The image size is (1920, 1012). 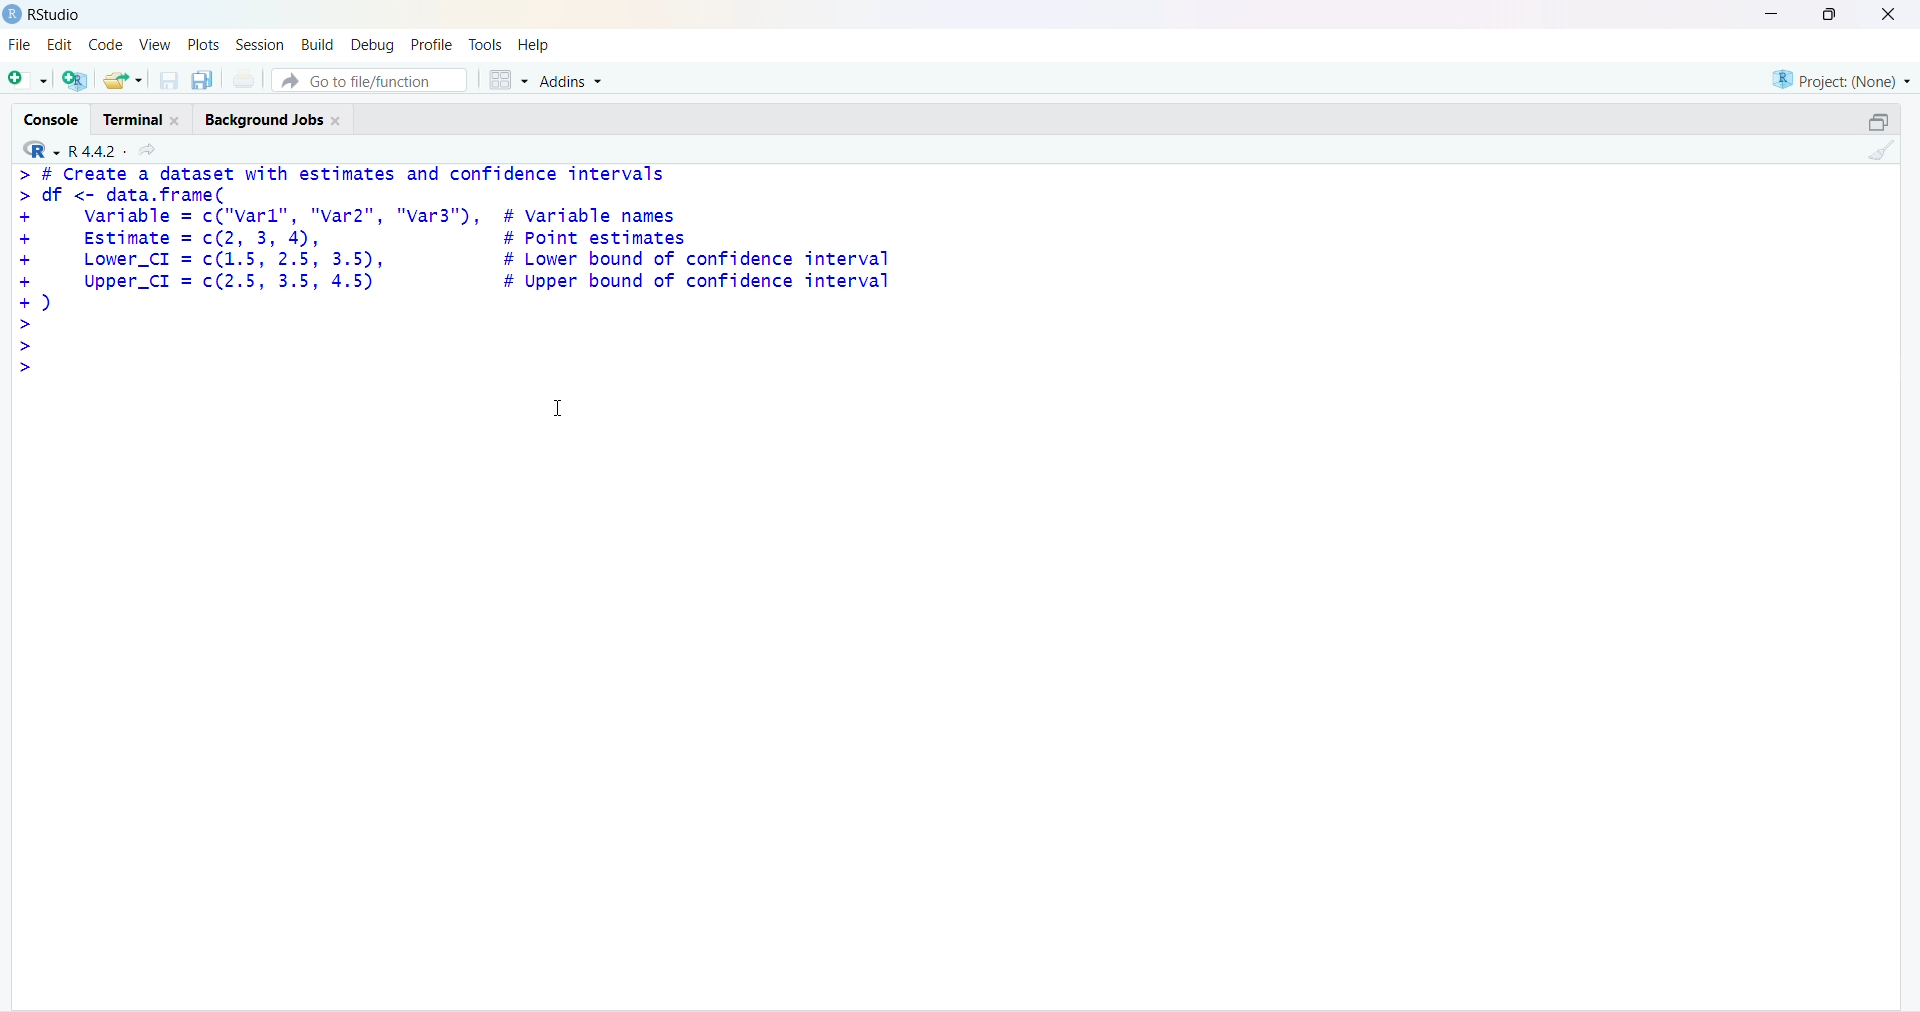 What do you see at coordinates (370, 44) in the screenshot?
I see `Debug` at bounding box center [370, 44].